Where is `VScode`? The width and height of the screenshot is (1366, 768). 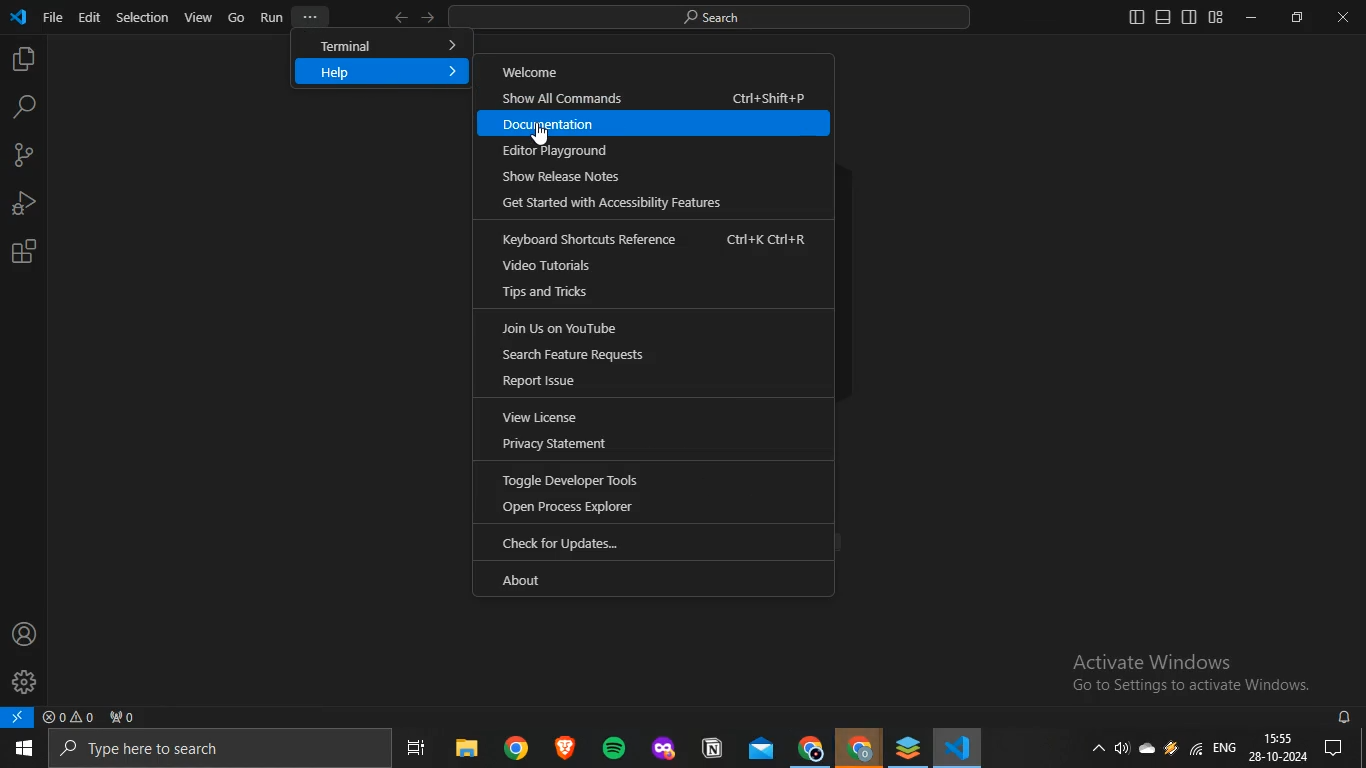 VScode is located at coordinates (959, 749).